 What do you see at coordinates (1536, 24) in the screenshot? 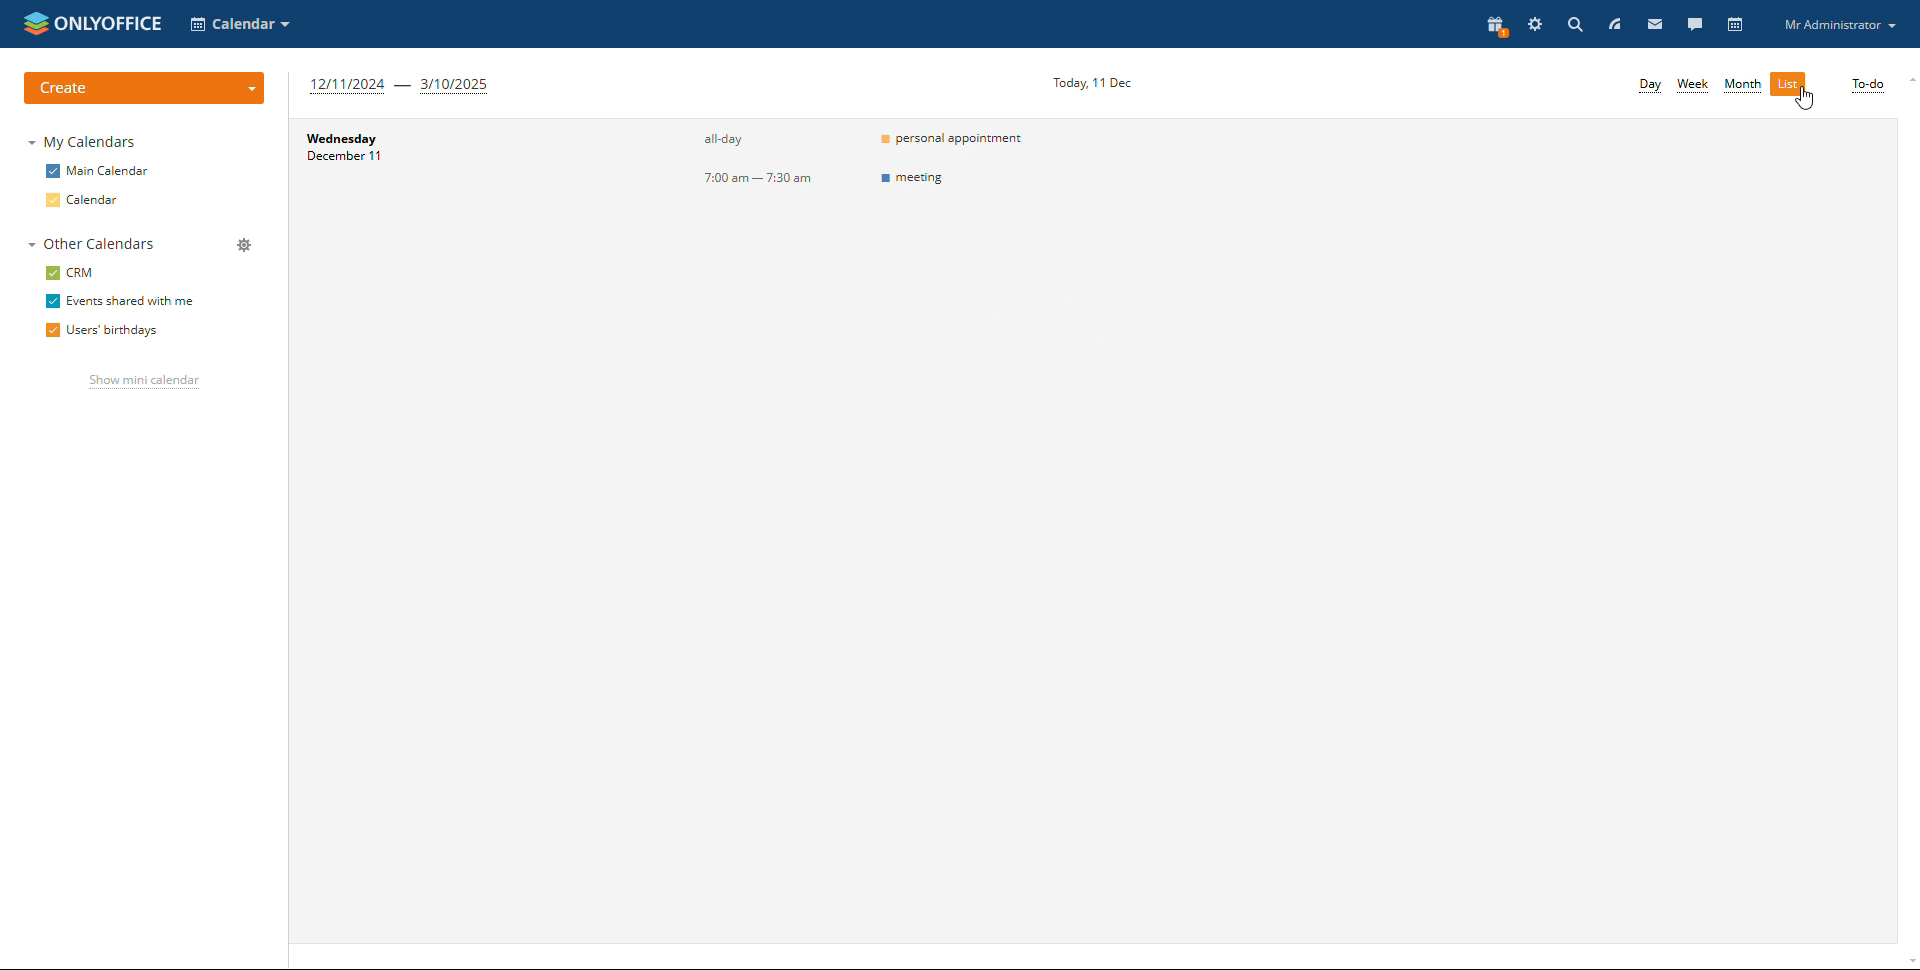
I see `` at bounding box center [1536, 24].